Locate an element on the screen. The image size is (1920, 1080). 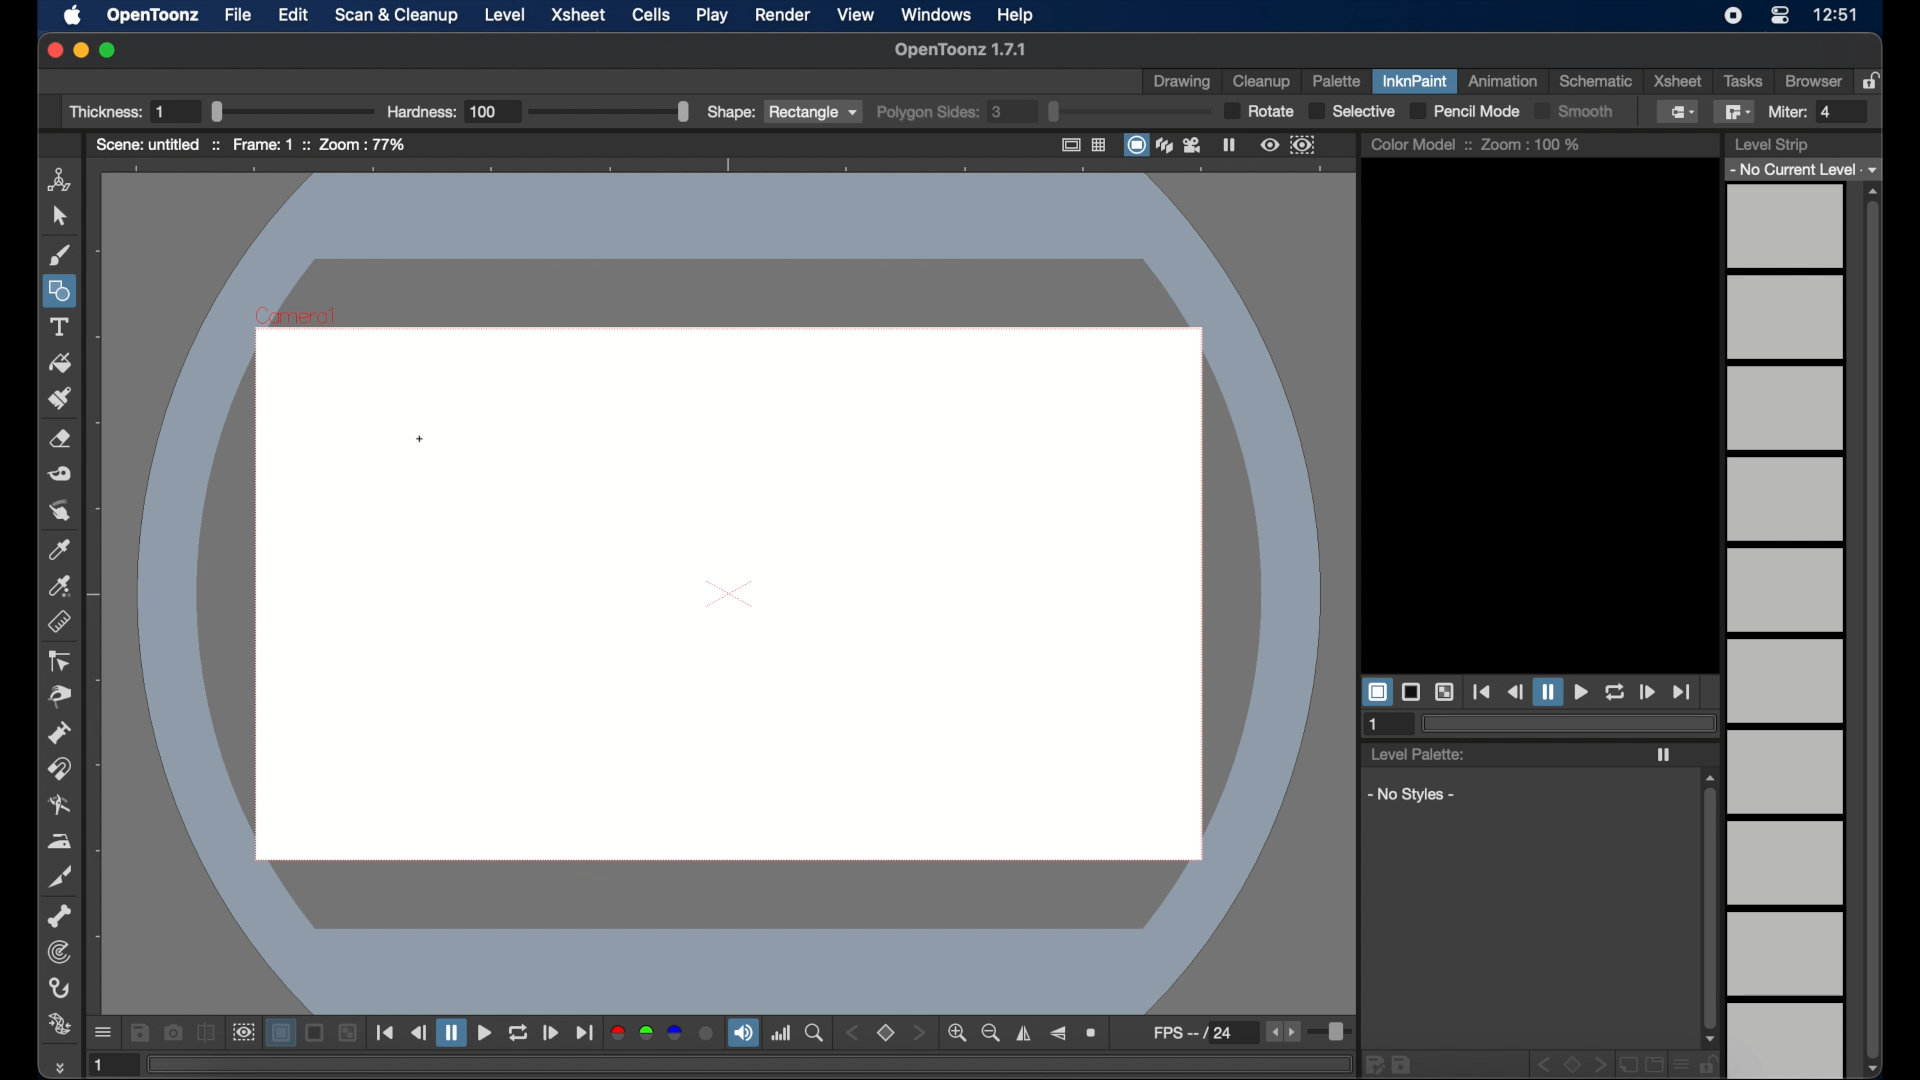
12:51 is located at coordinates (1838, 15).